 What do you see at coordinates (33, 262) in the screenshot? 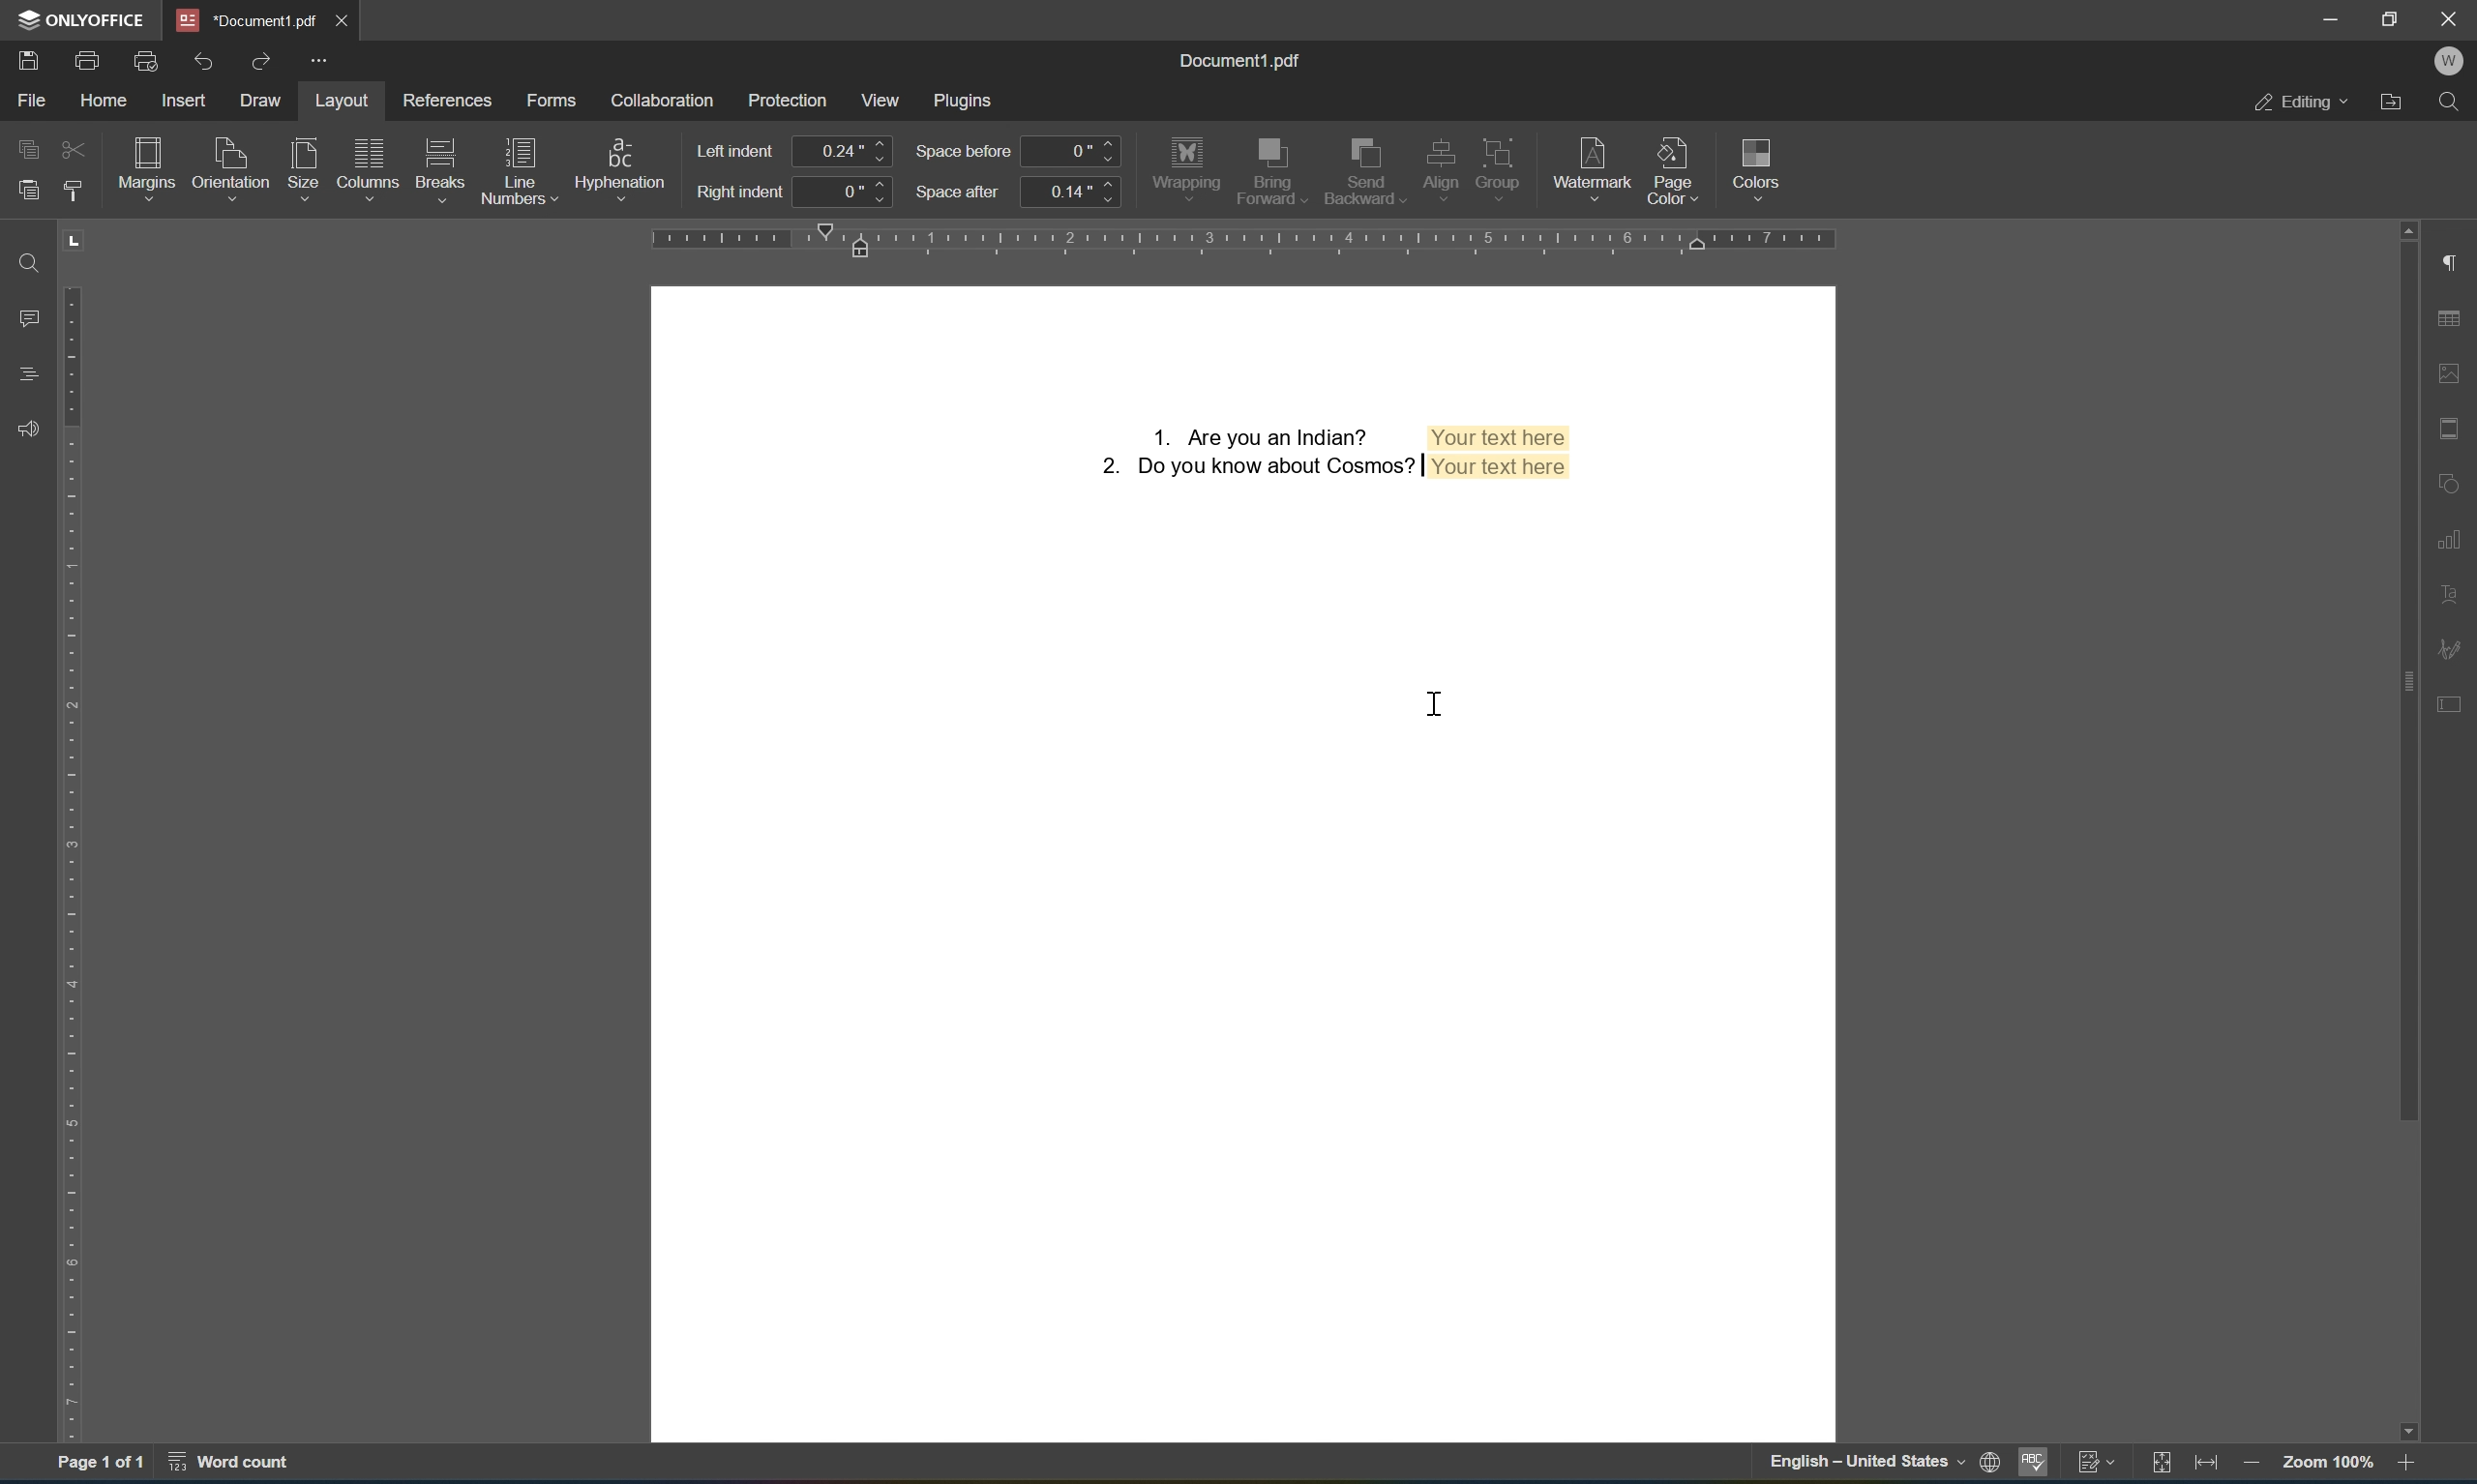
I see `find` at bounding box center [33, 262].